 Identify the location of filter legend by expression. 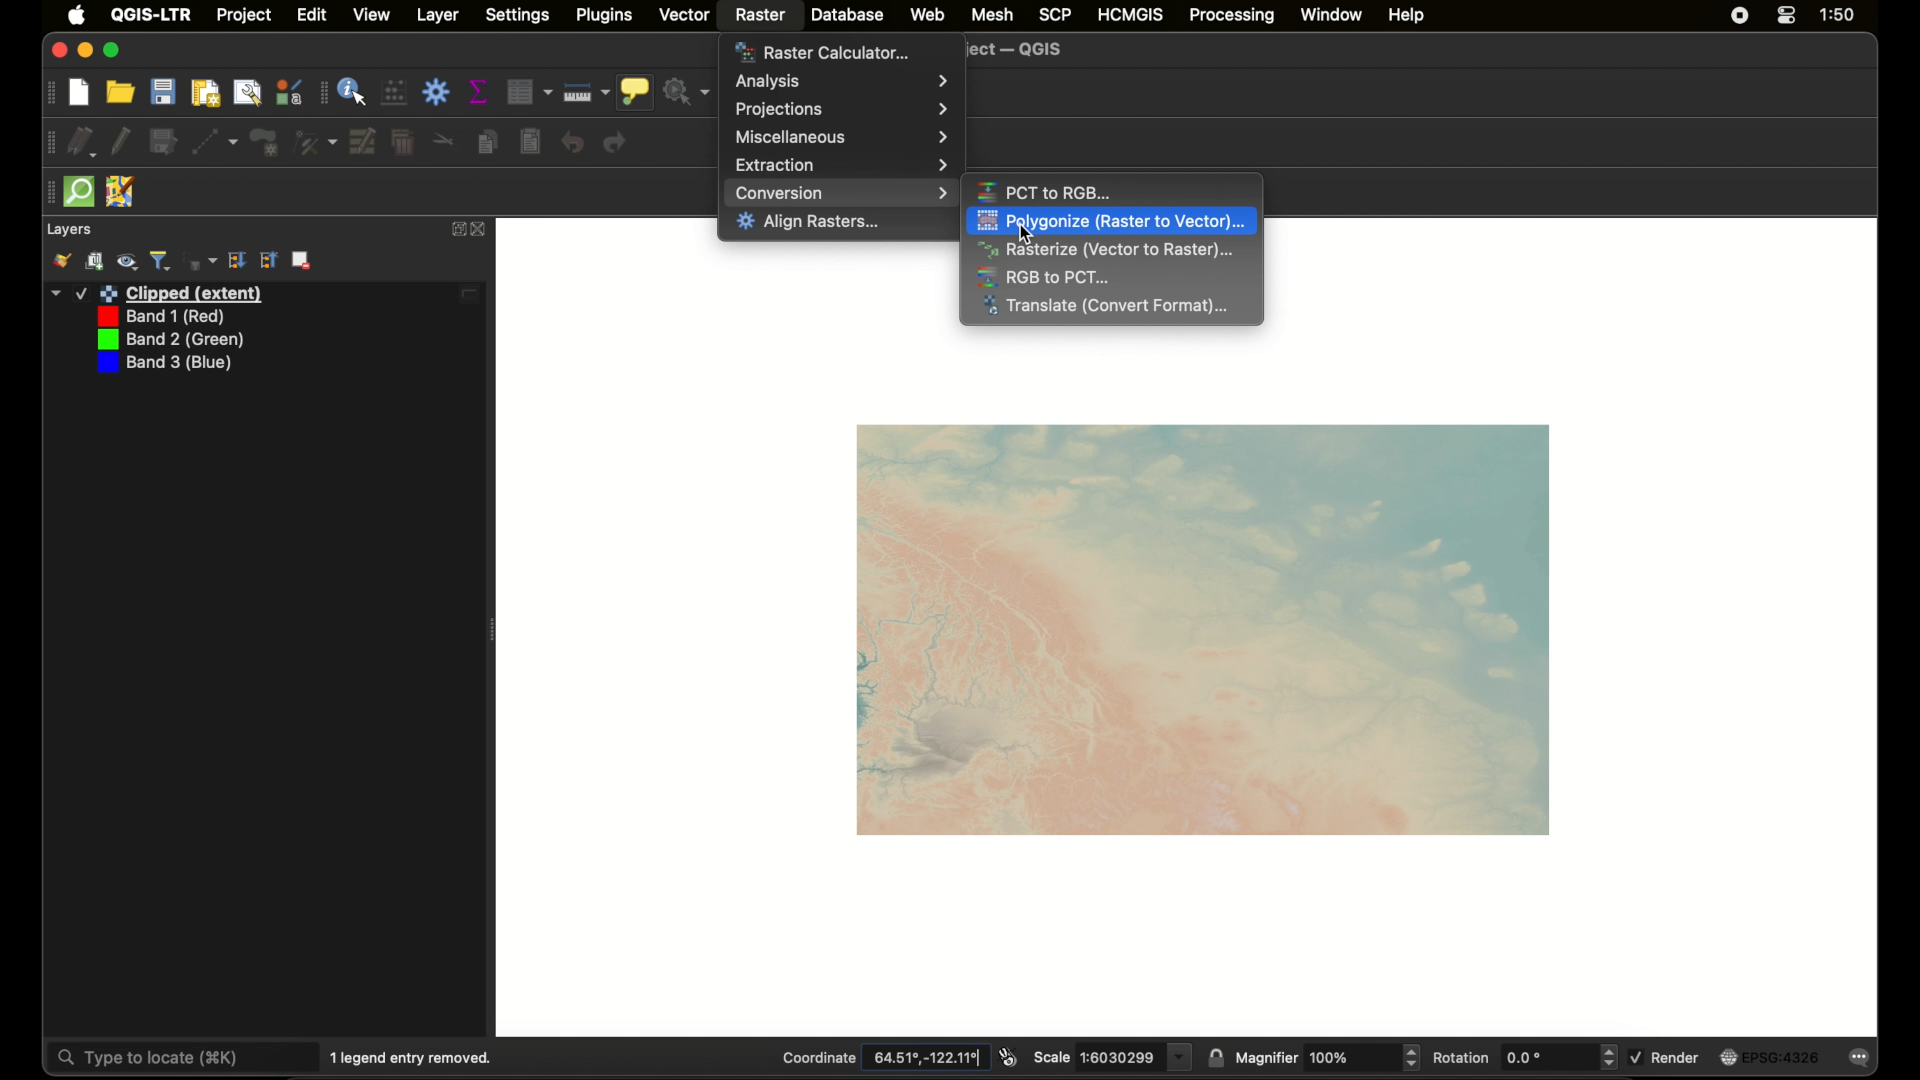
(201, 261).